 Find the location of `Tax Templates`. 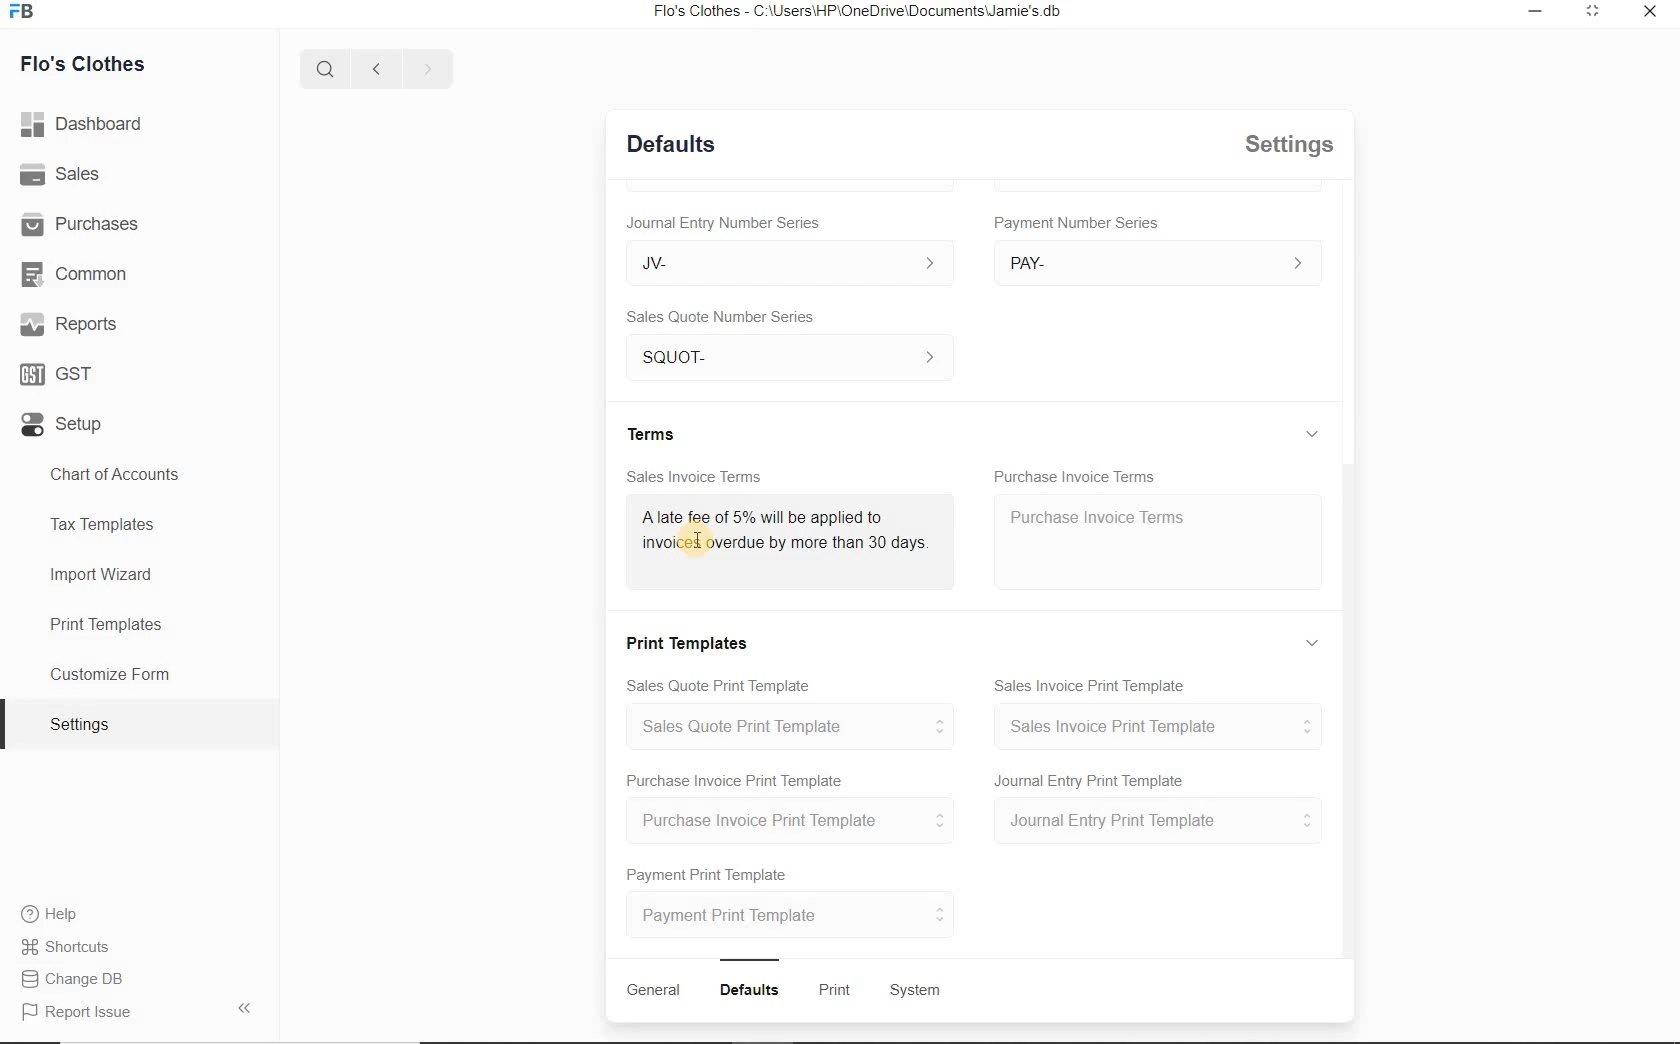

Tax Templates is located at coordinates (109, 523).